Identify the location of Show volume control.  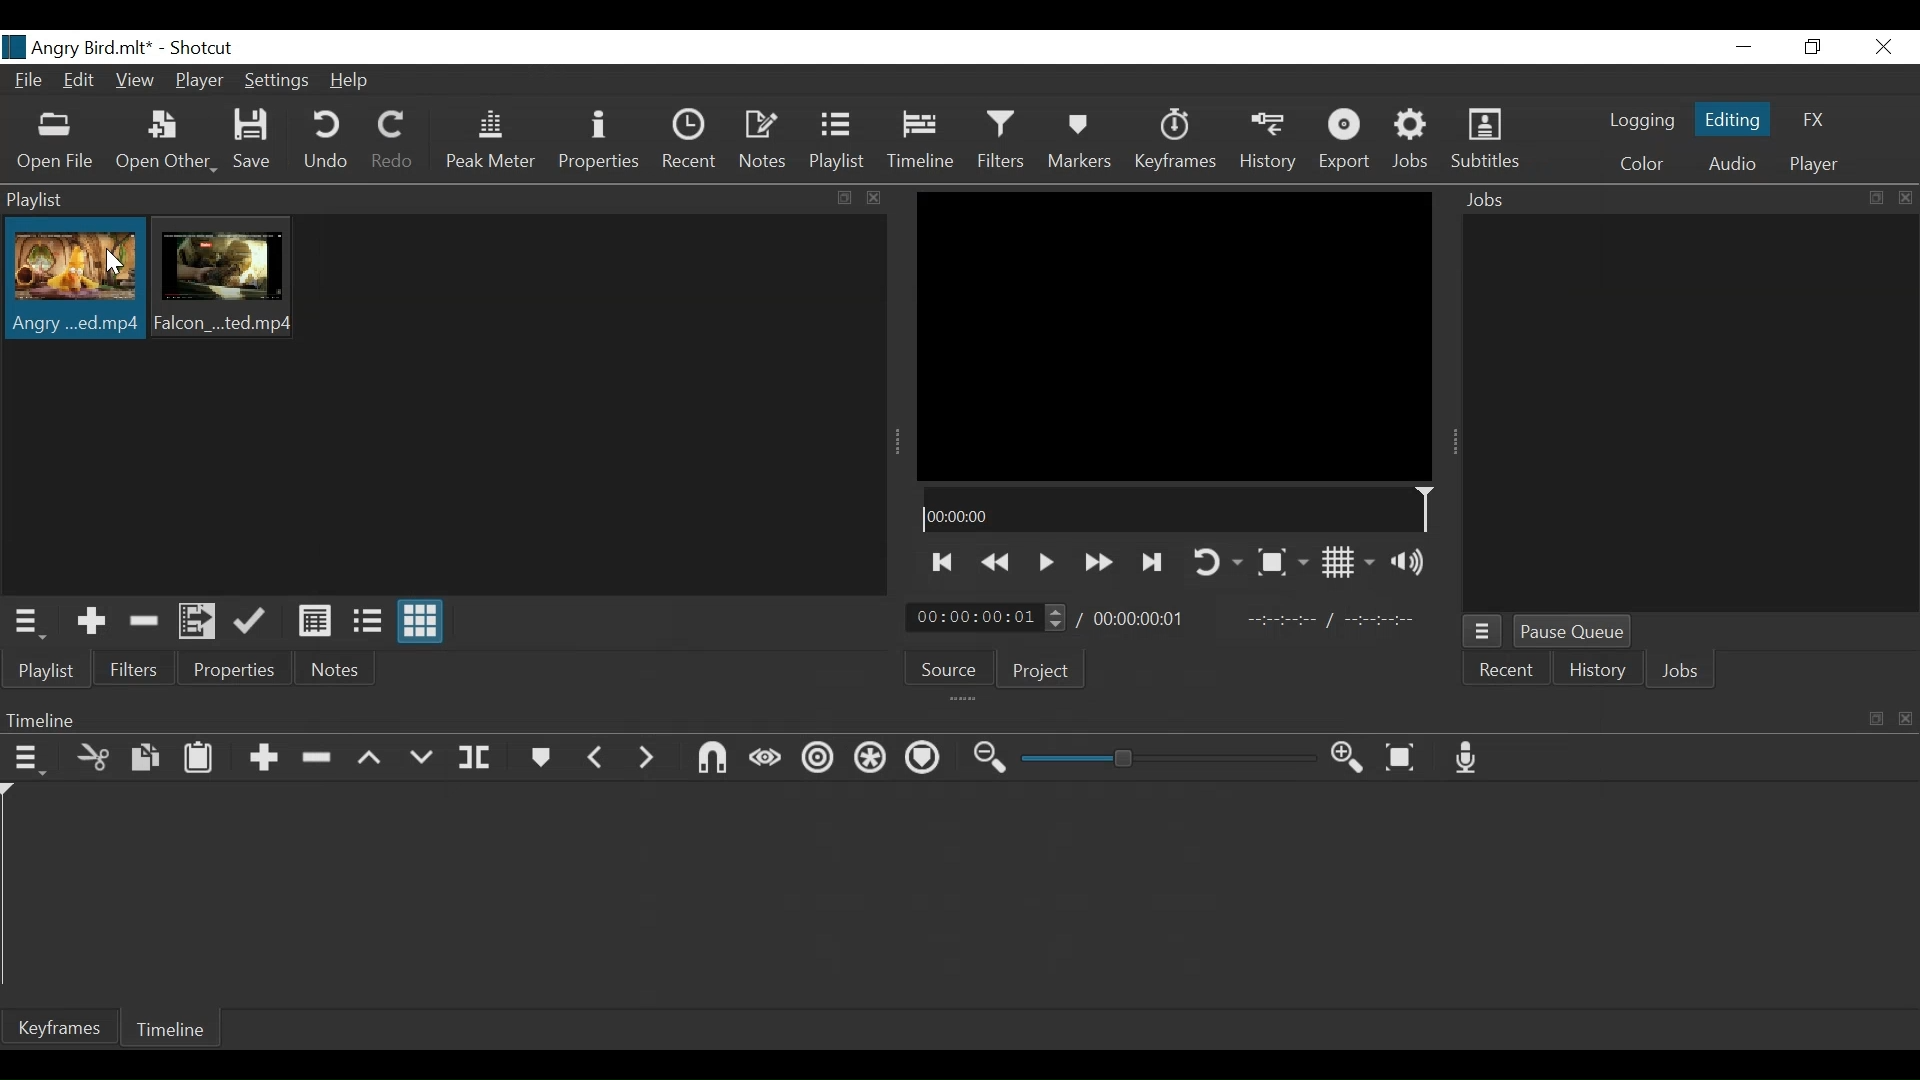
(1413, 561).